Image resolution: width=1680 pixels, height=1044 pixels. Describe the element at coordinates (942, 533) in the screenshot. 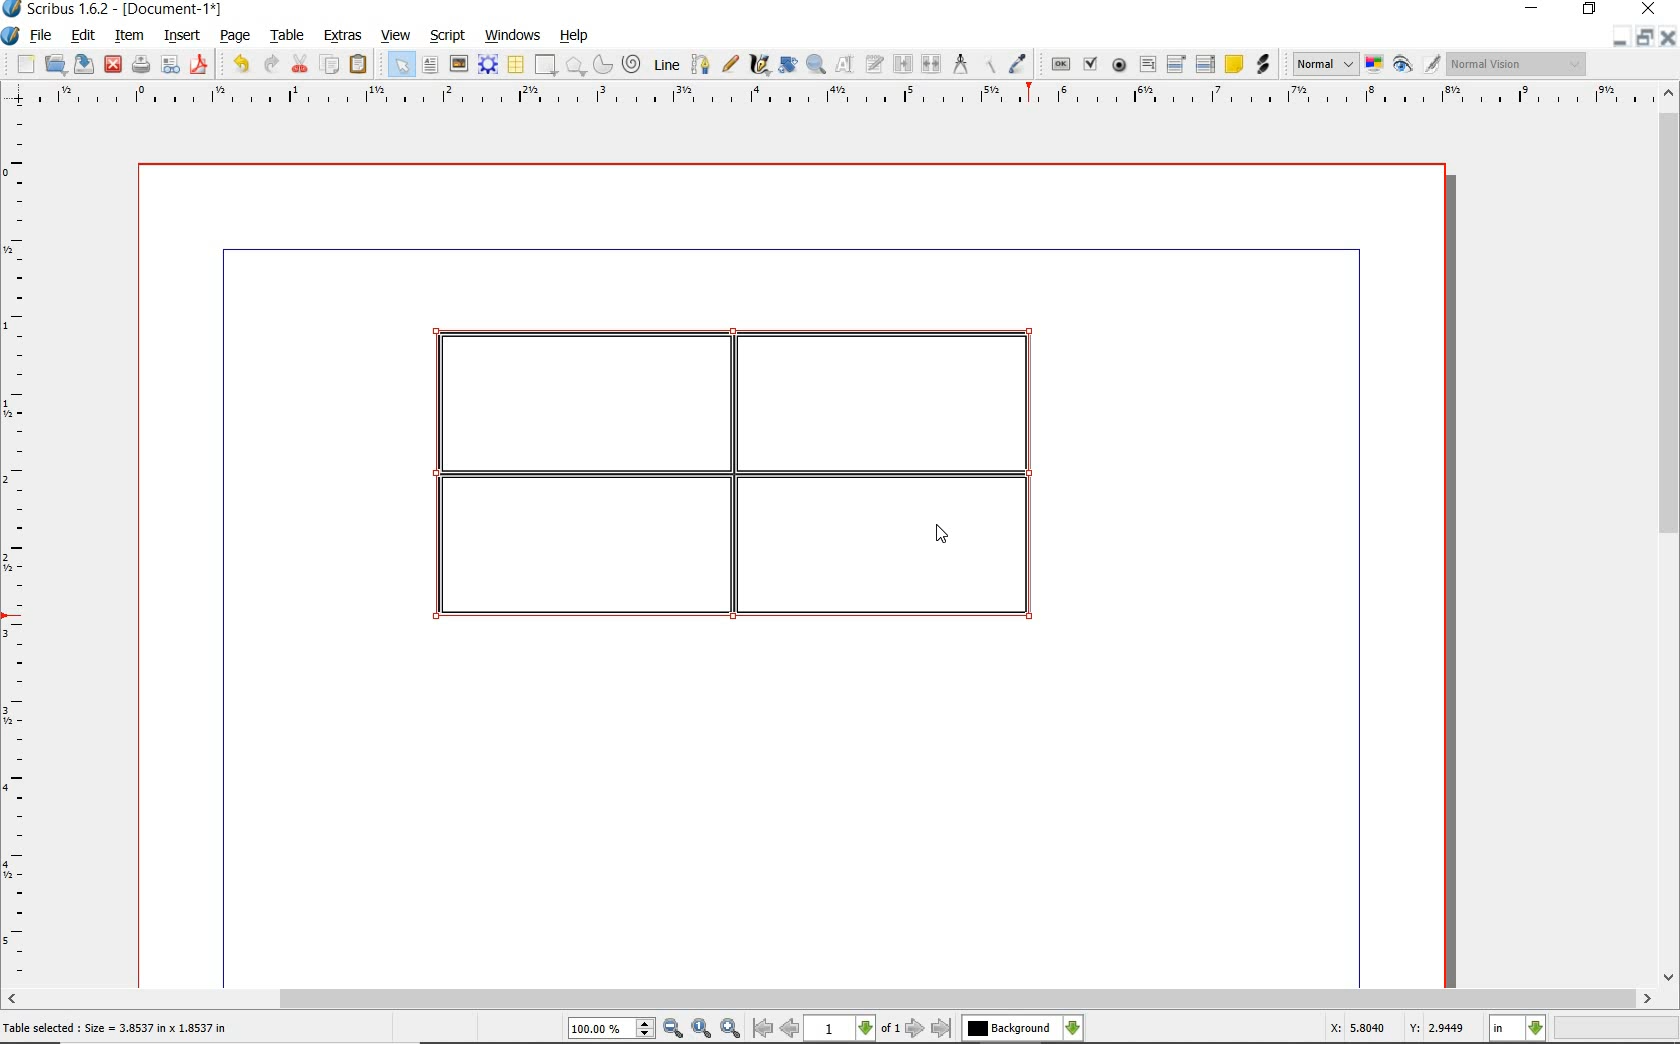

I see `cursor` at that location.